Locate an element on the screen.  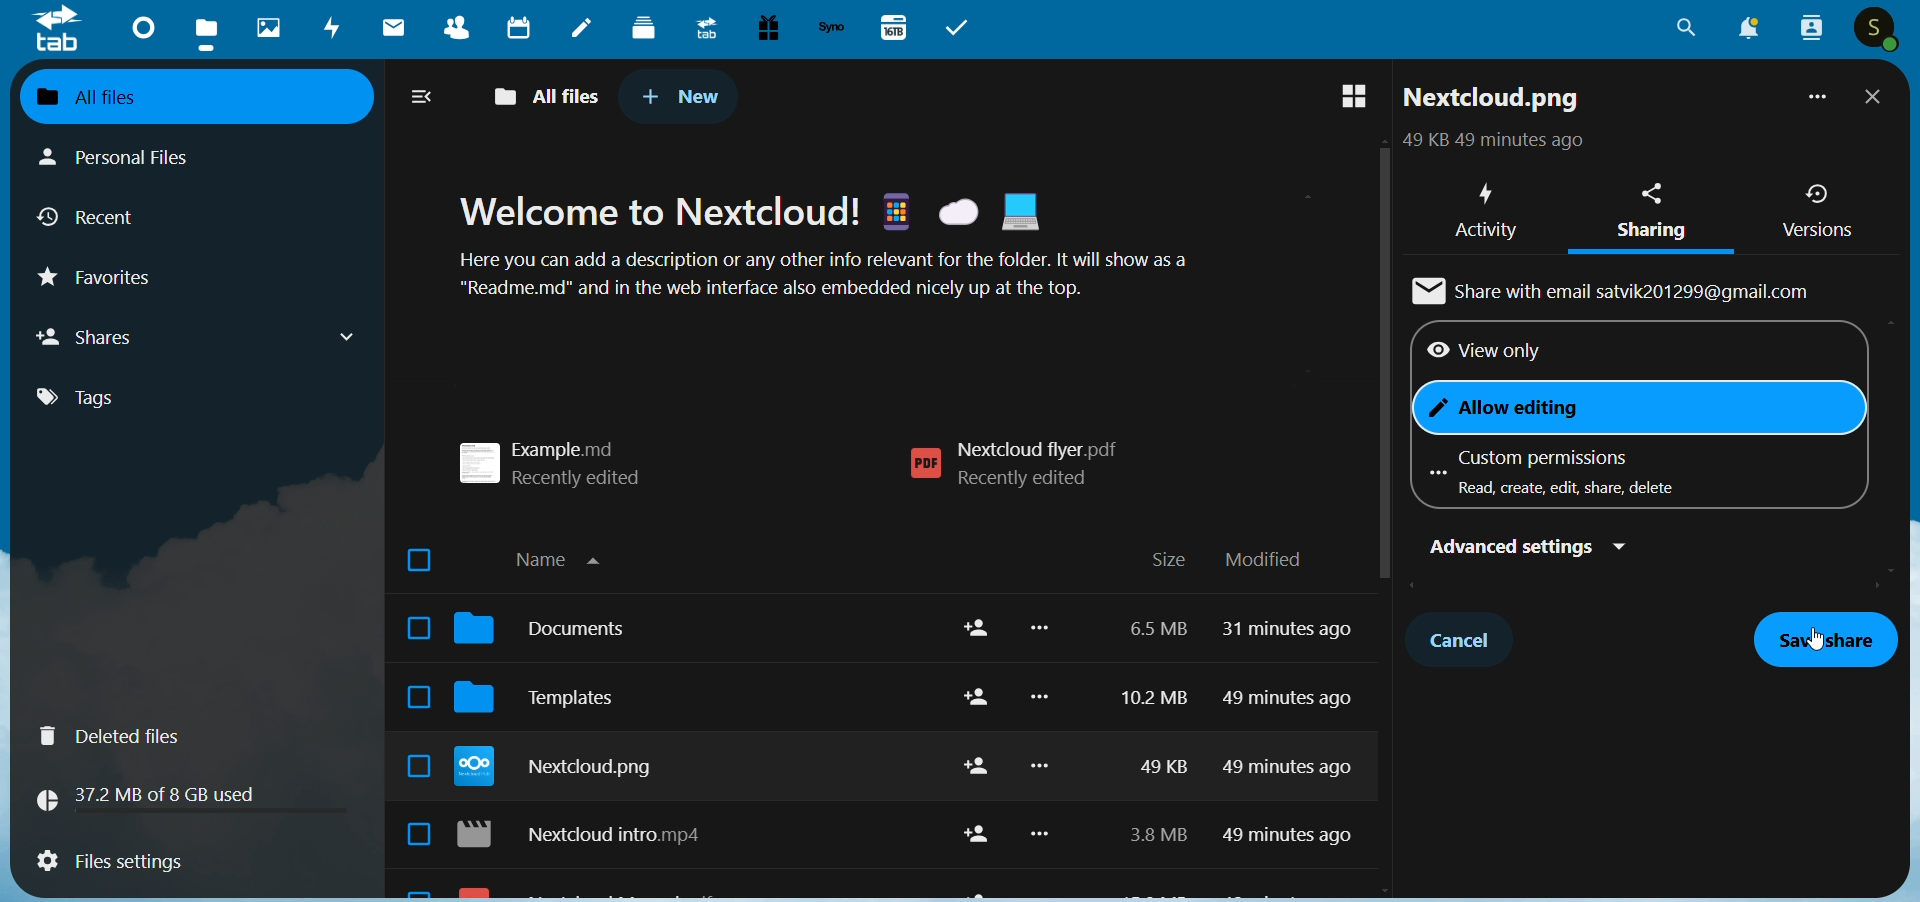
dashboard is located at coordinates (139, 26).